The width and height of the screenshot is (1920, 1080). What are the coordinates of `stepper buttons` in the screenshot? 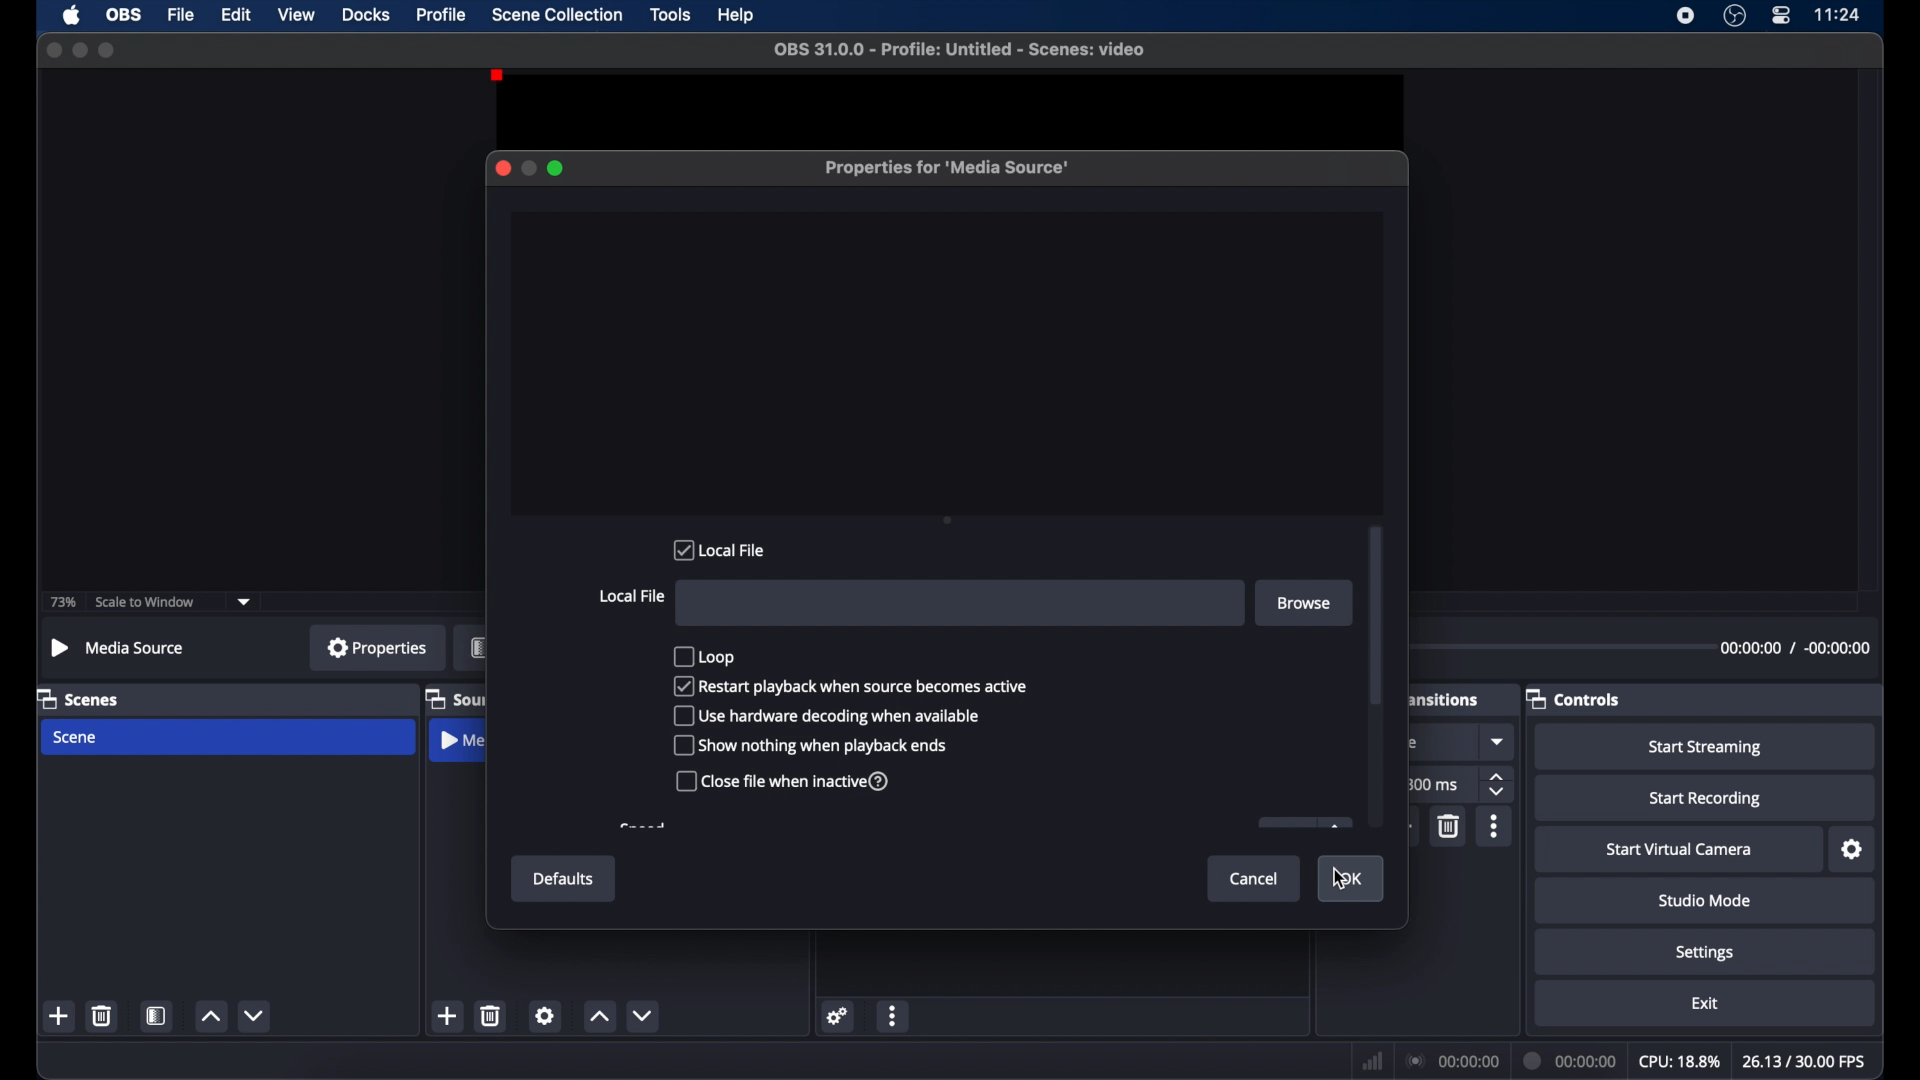 It's located at (1498, 785).